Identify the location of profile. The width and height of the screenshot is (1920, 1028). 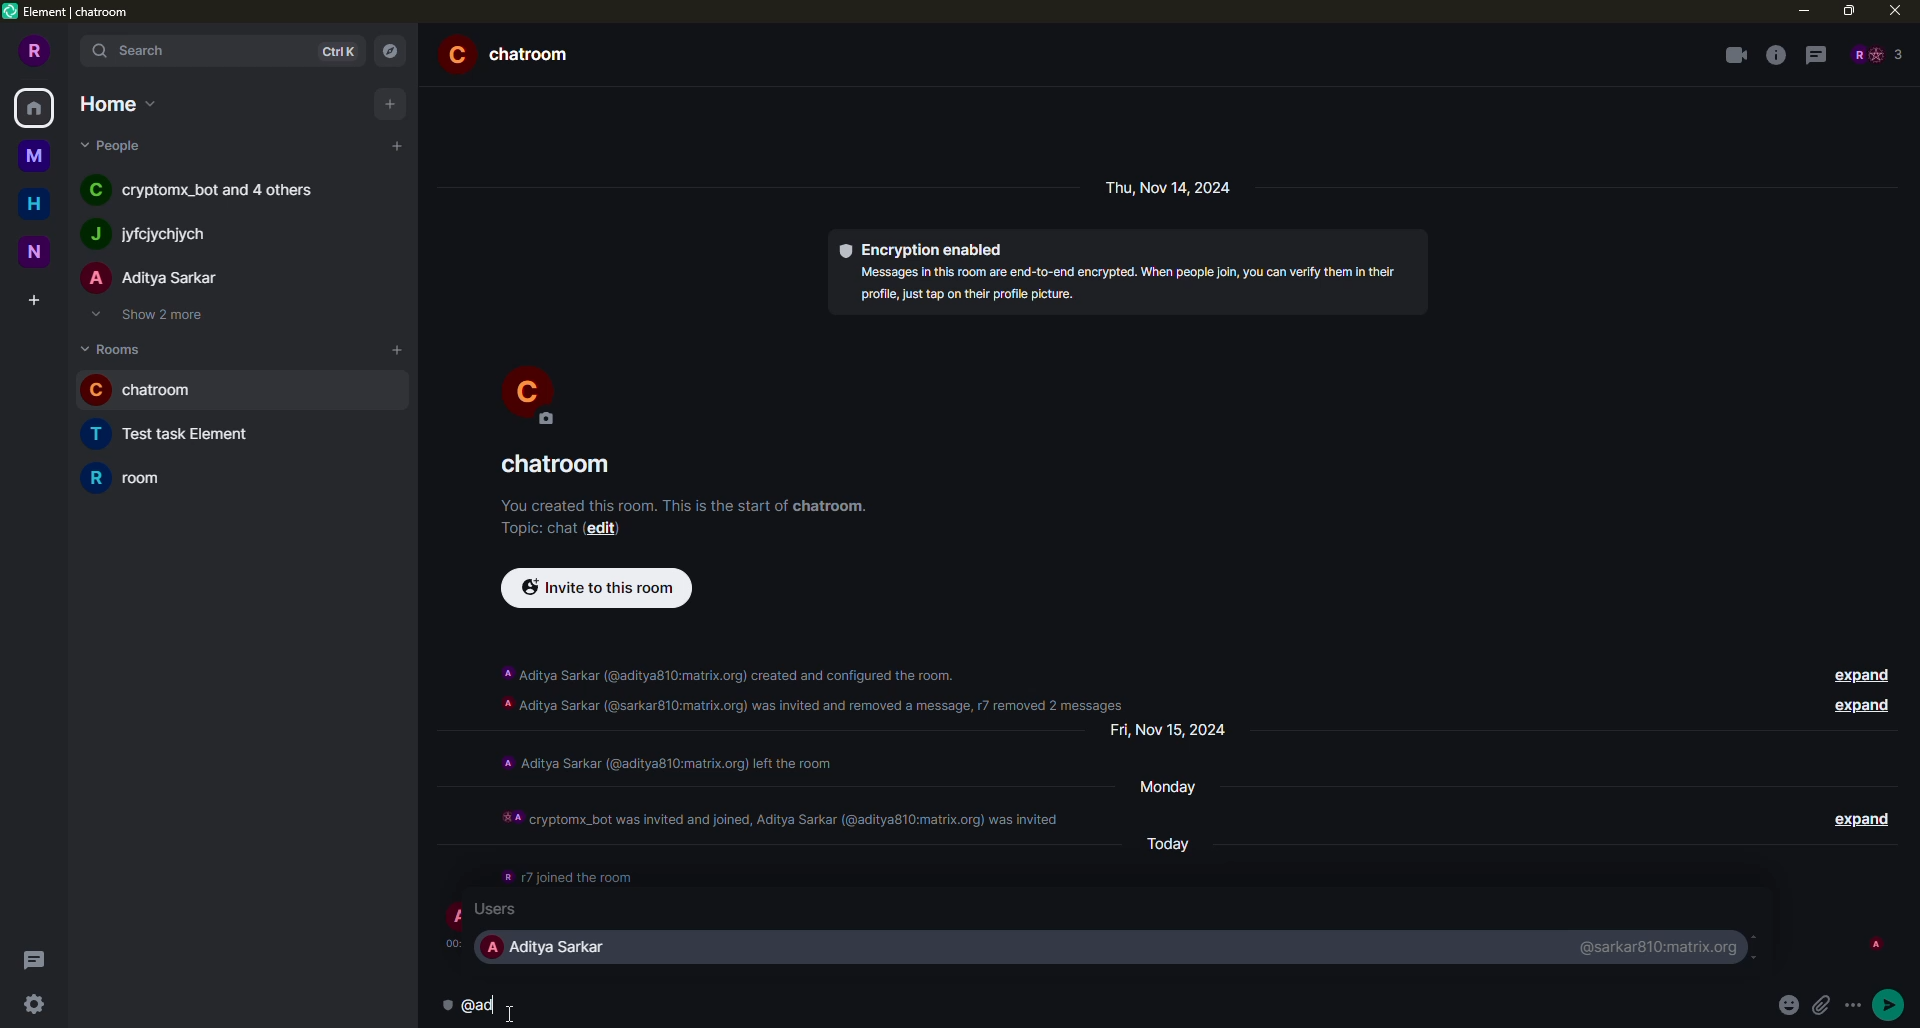
(458, 916).